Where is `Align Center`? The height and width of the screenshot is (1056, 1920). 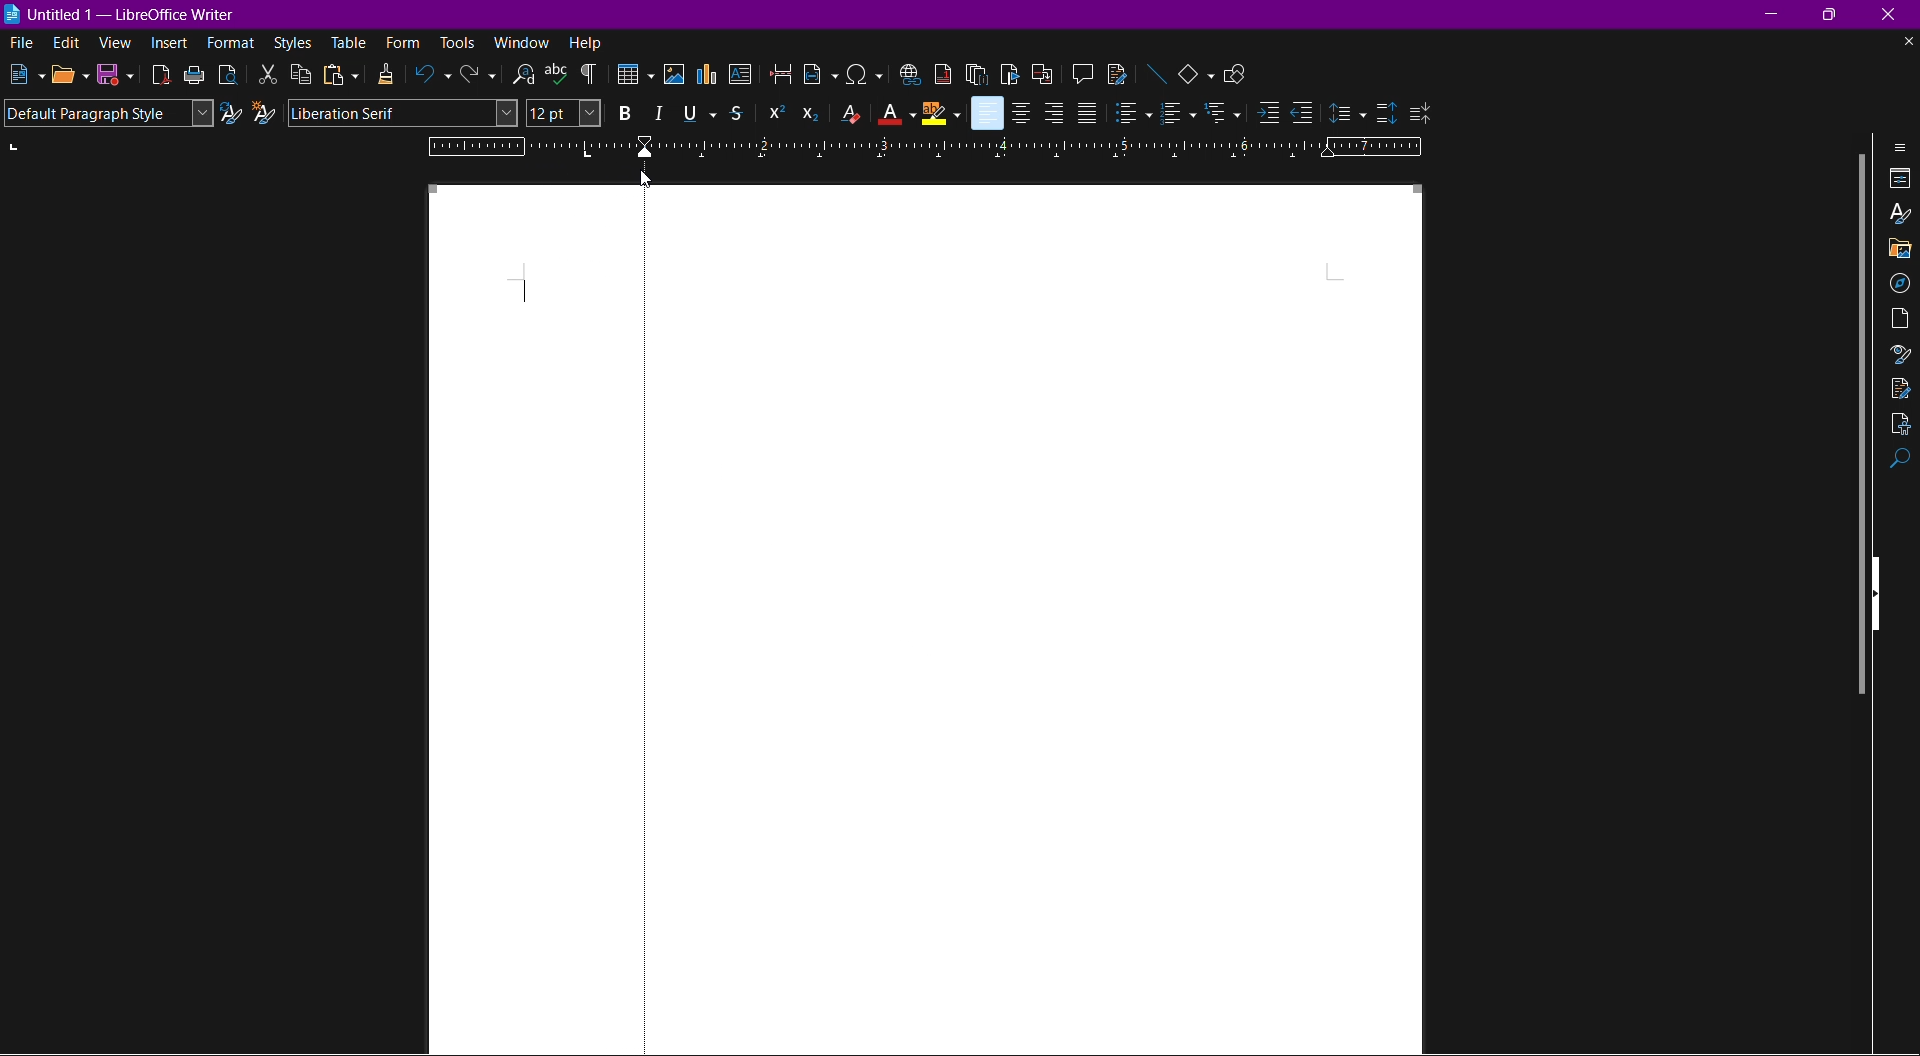
Align Center is located at coordinates (1023, 112).